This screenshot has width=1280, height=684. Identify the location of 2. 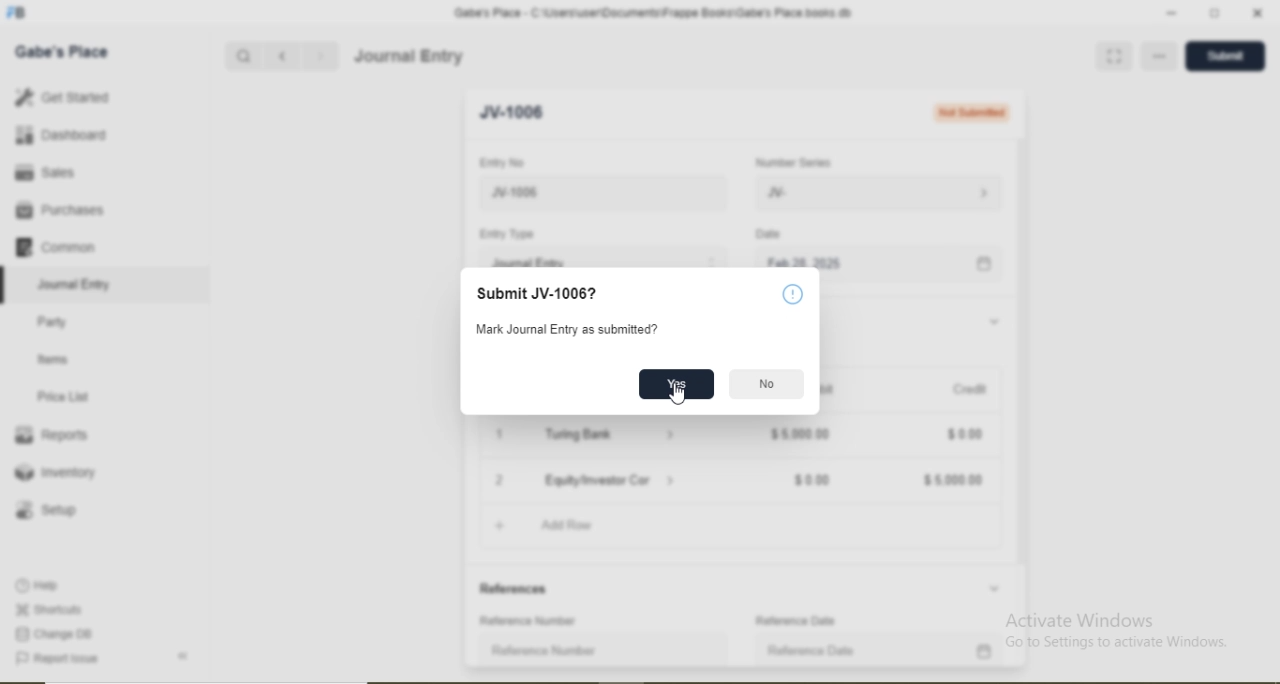
(500, 481).